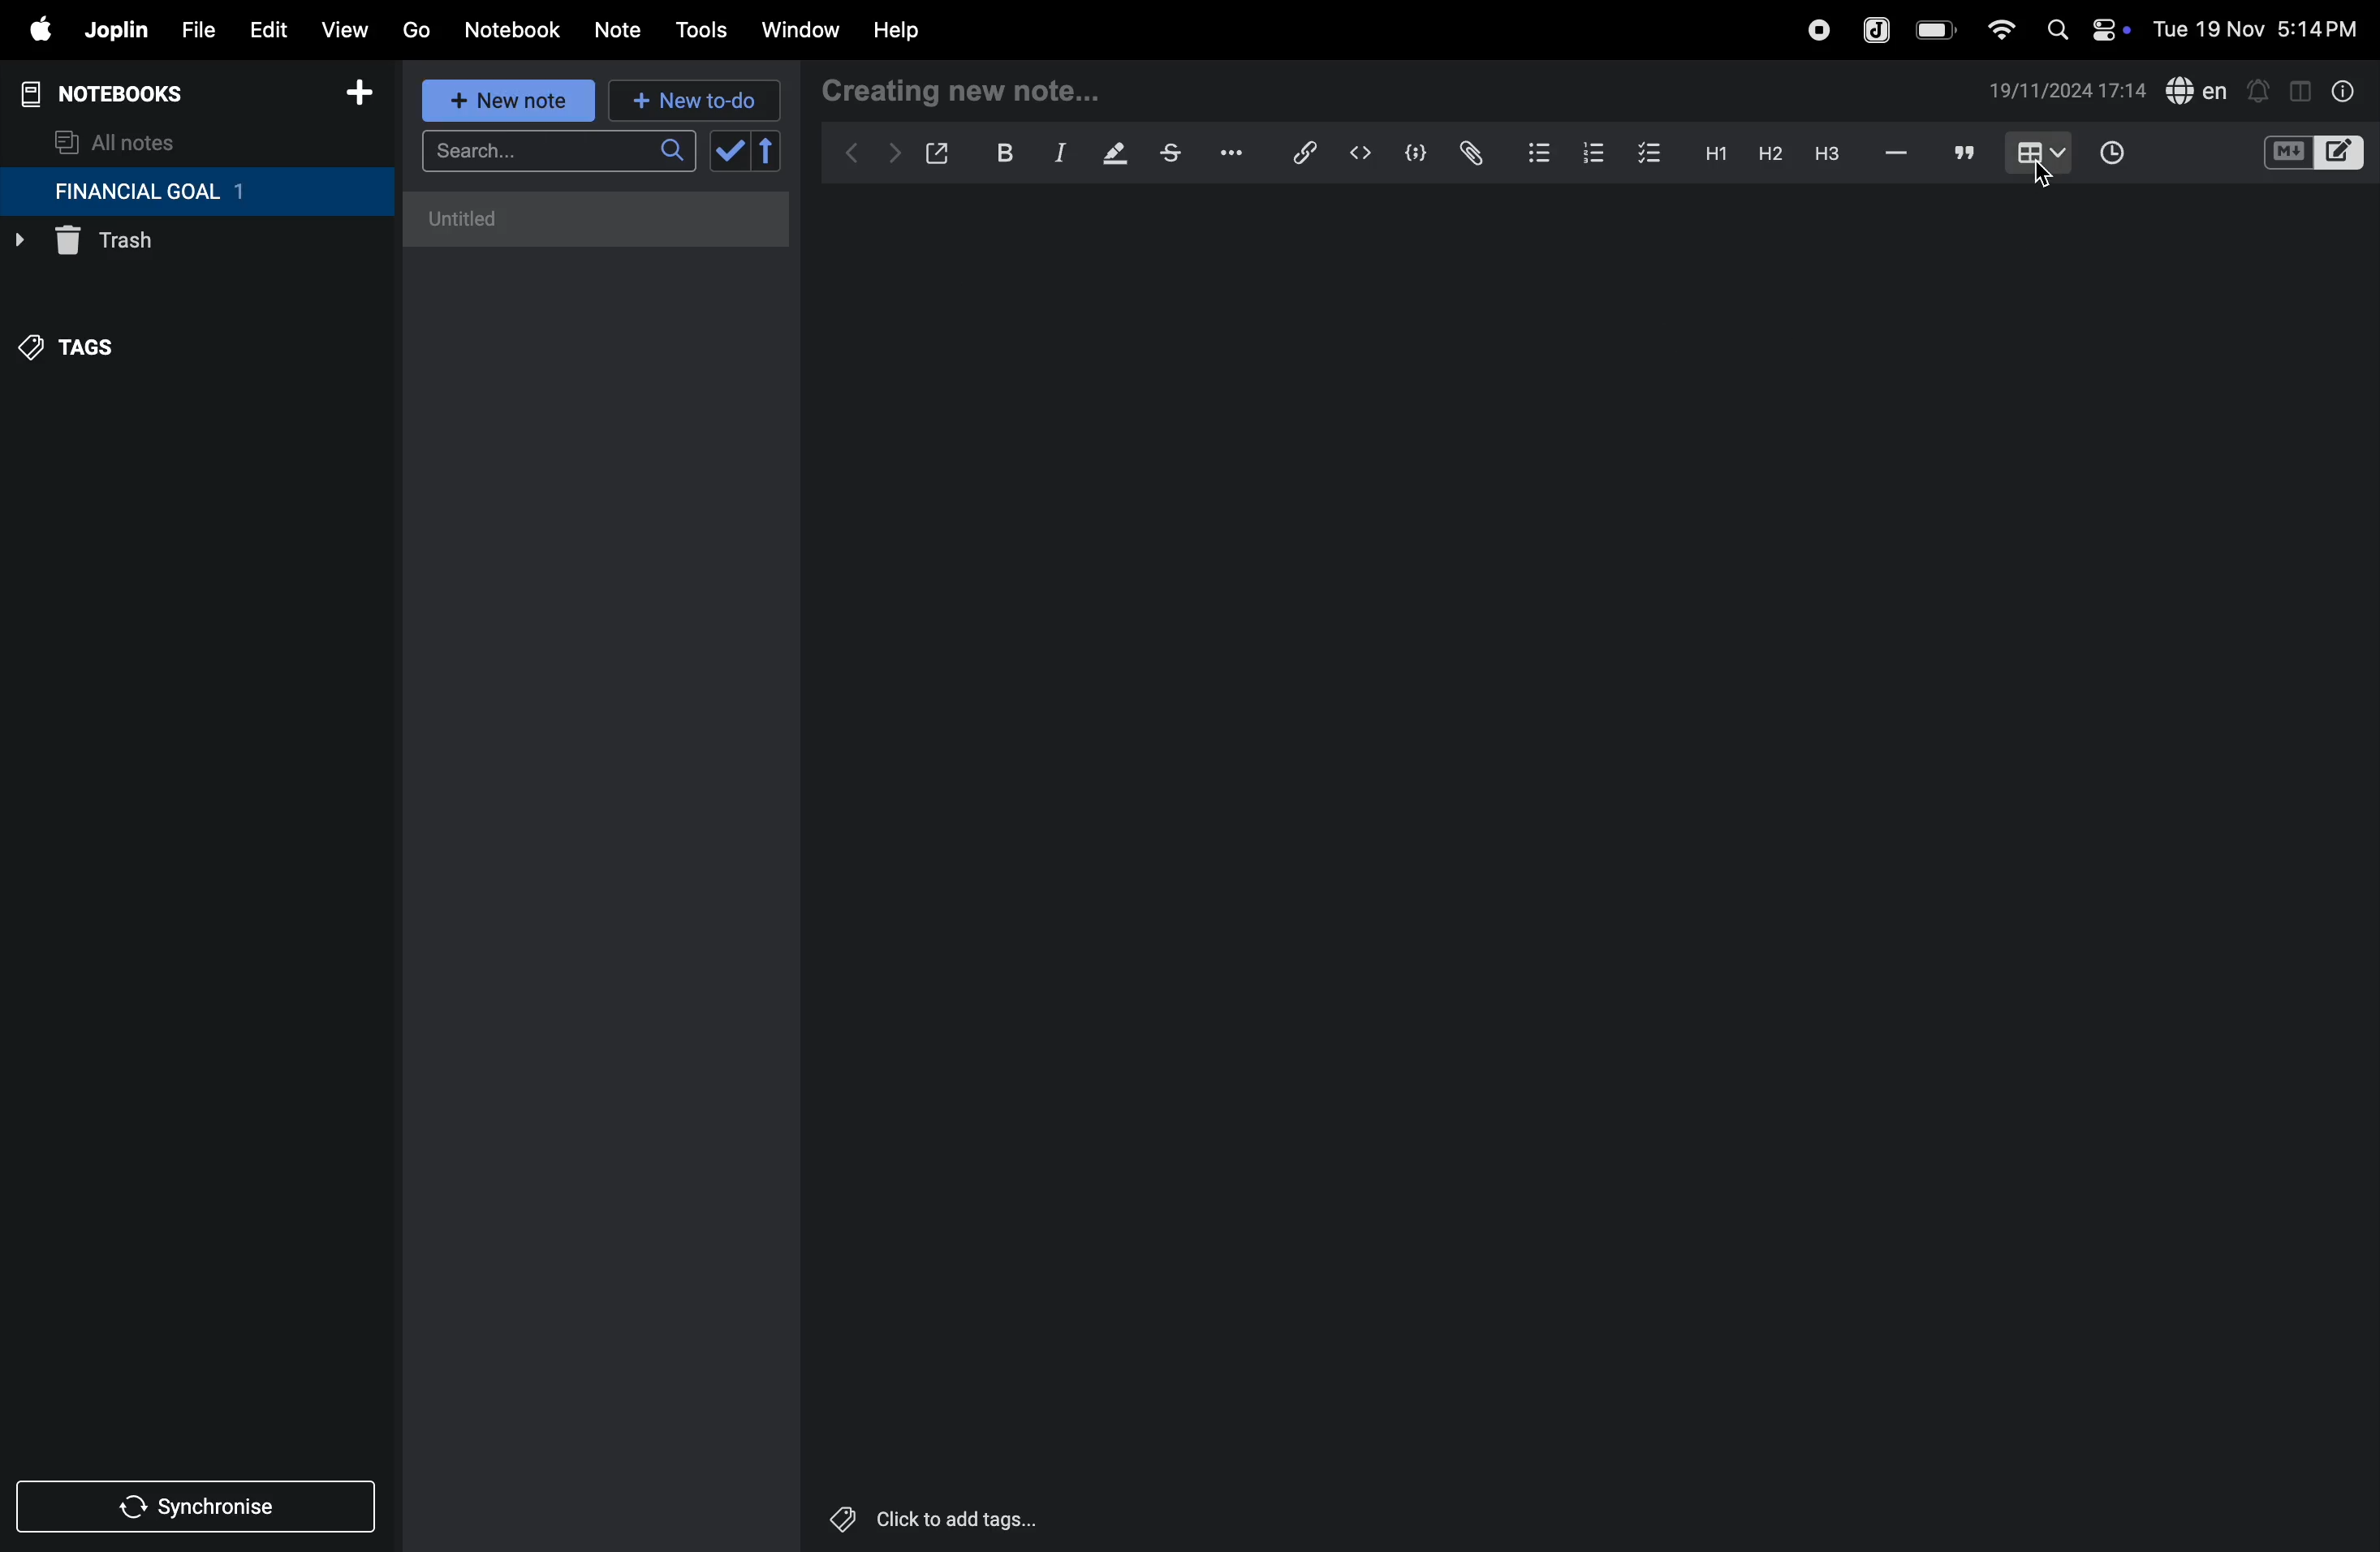  Describe the element at coordinates (1827, 154) in the screenshot. I see `heading 3` at that location.